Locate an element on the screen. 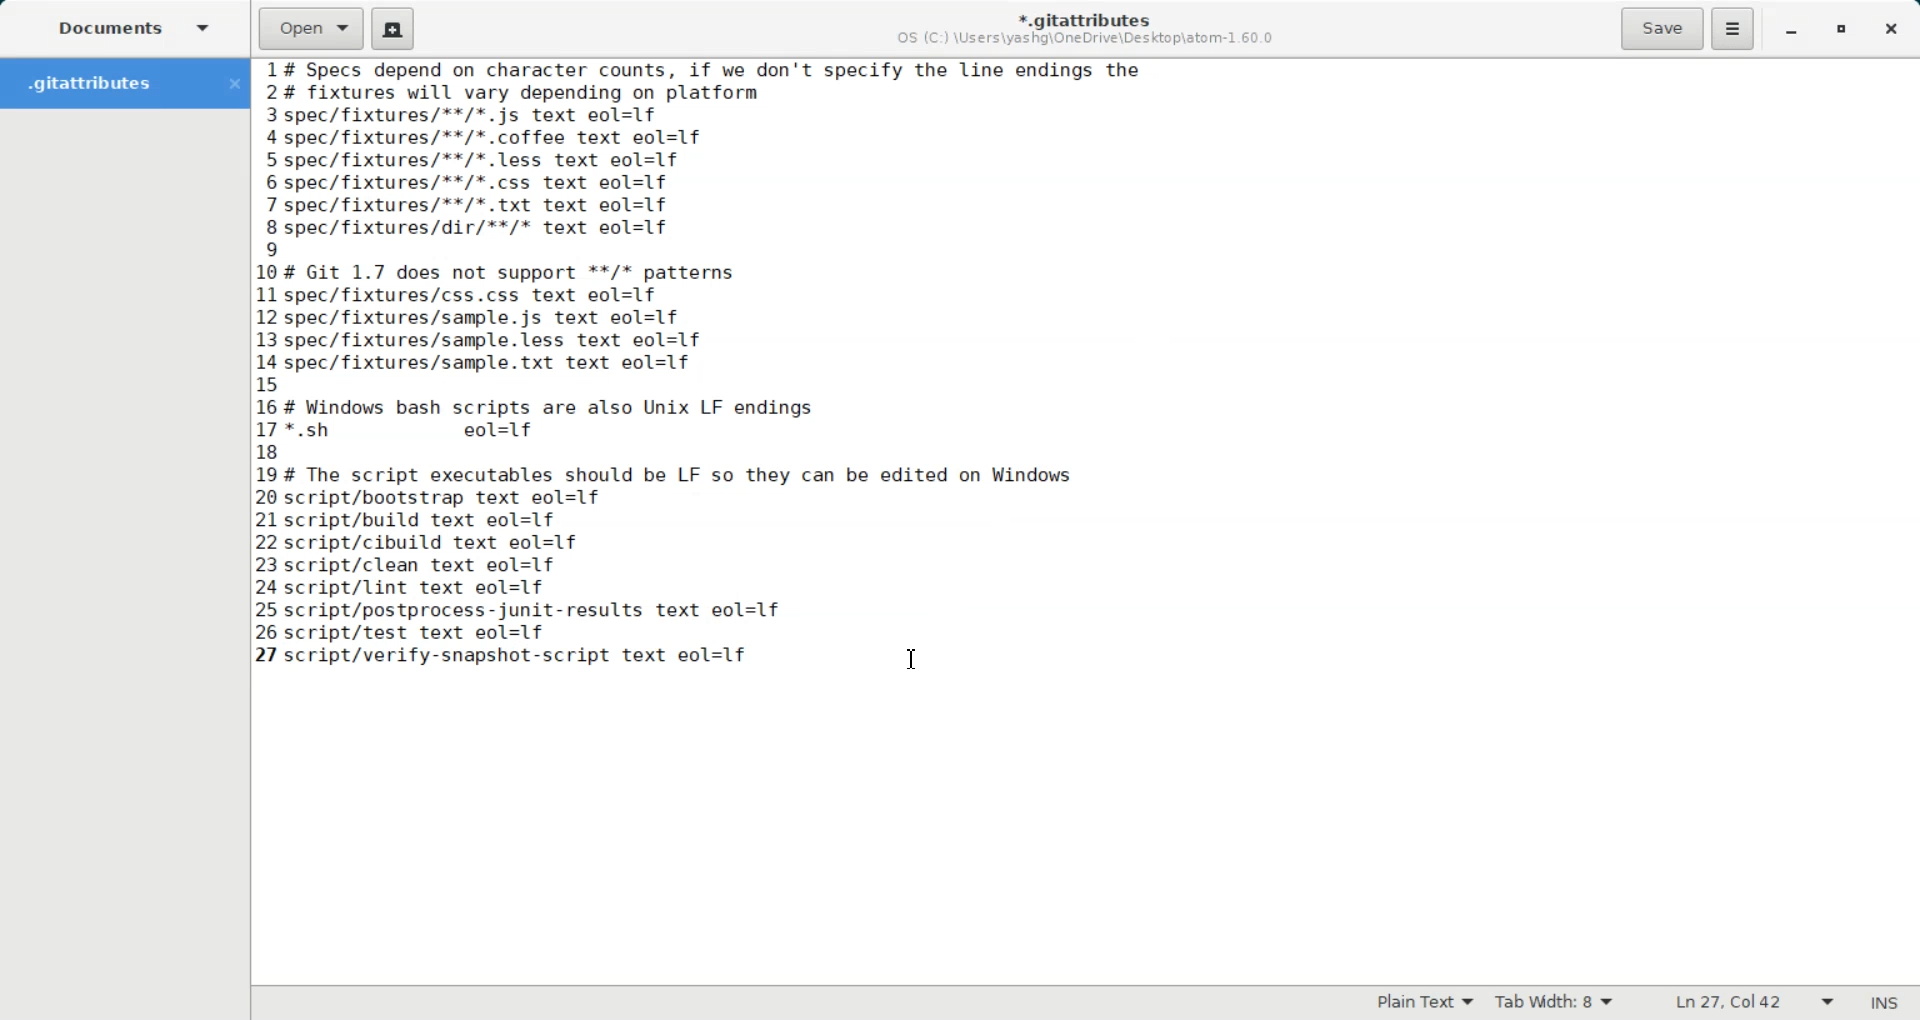 This screenshot has height=1020, width=1920. script/verify-snapshot-script text eol=lf is located at coordinates (524, 656).